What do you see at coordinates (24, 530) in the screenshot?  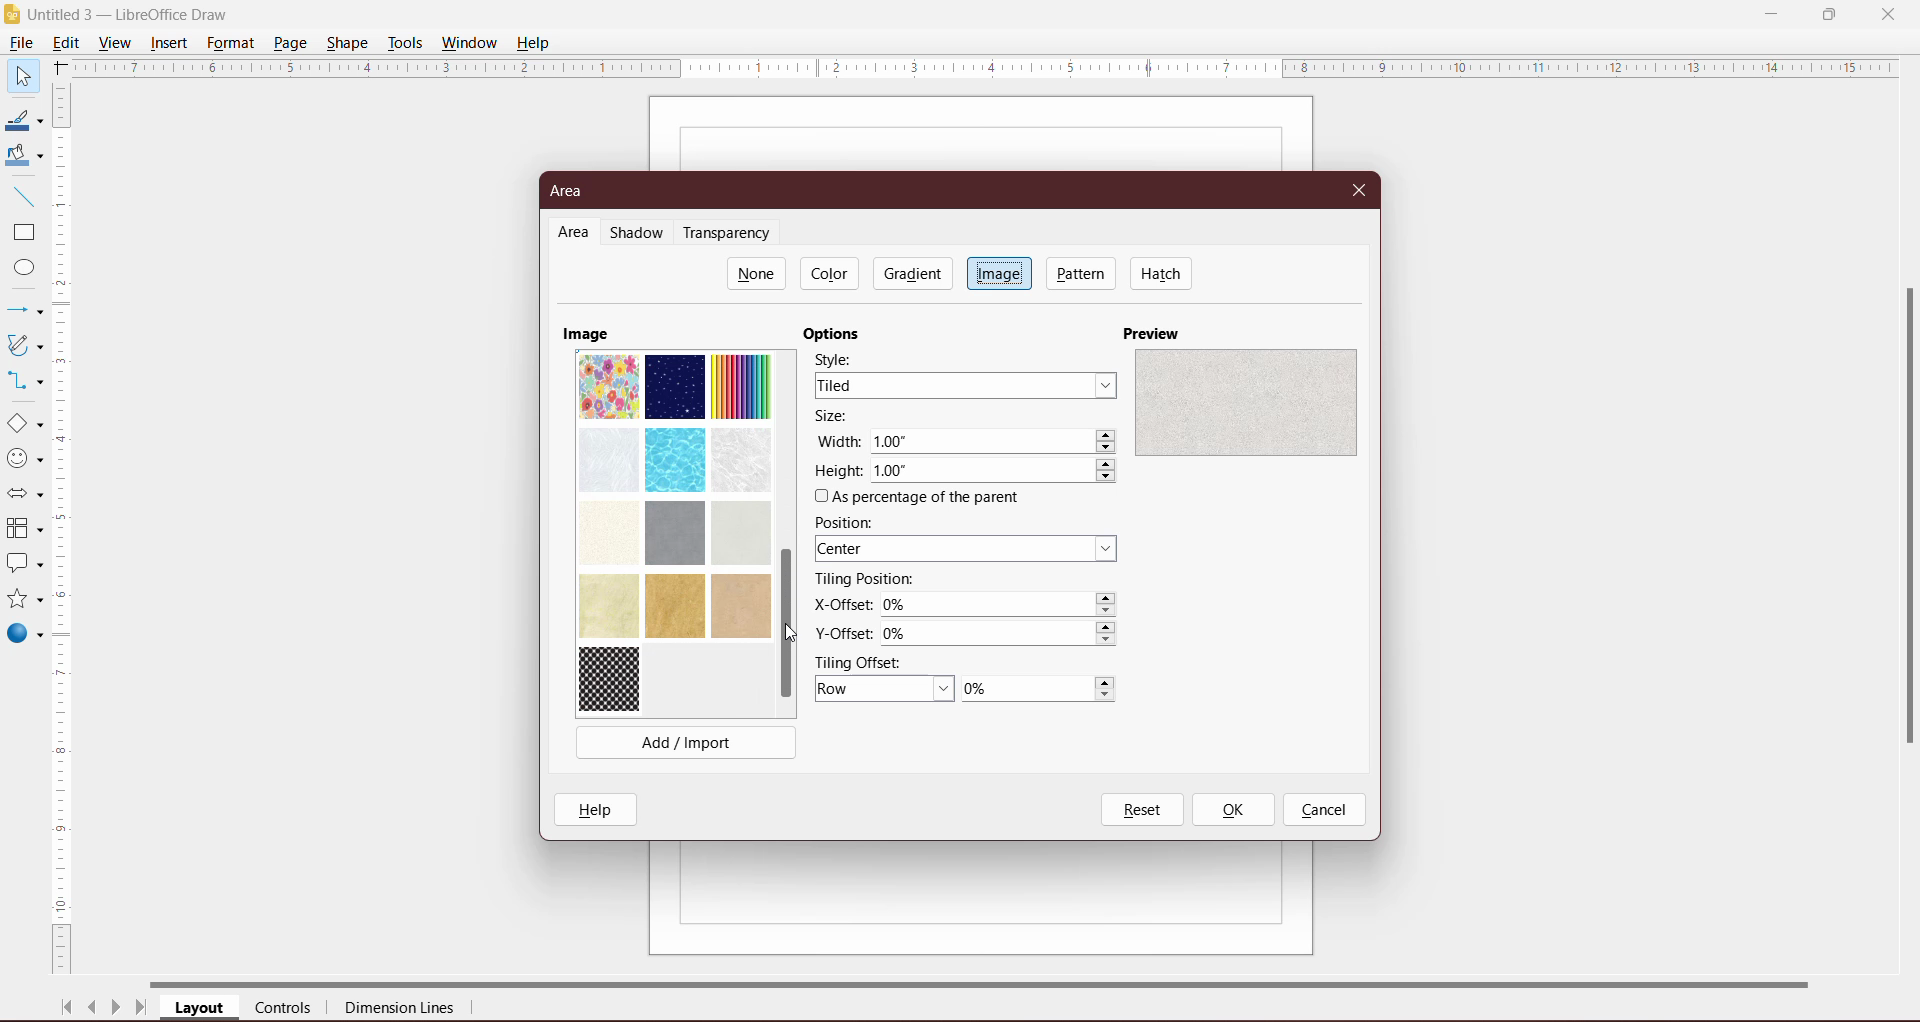 I see `Flowchart` at bounding box center [24, 530].